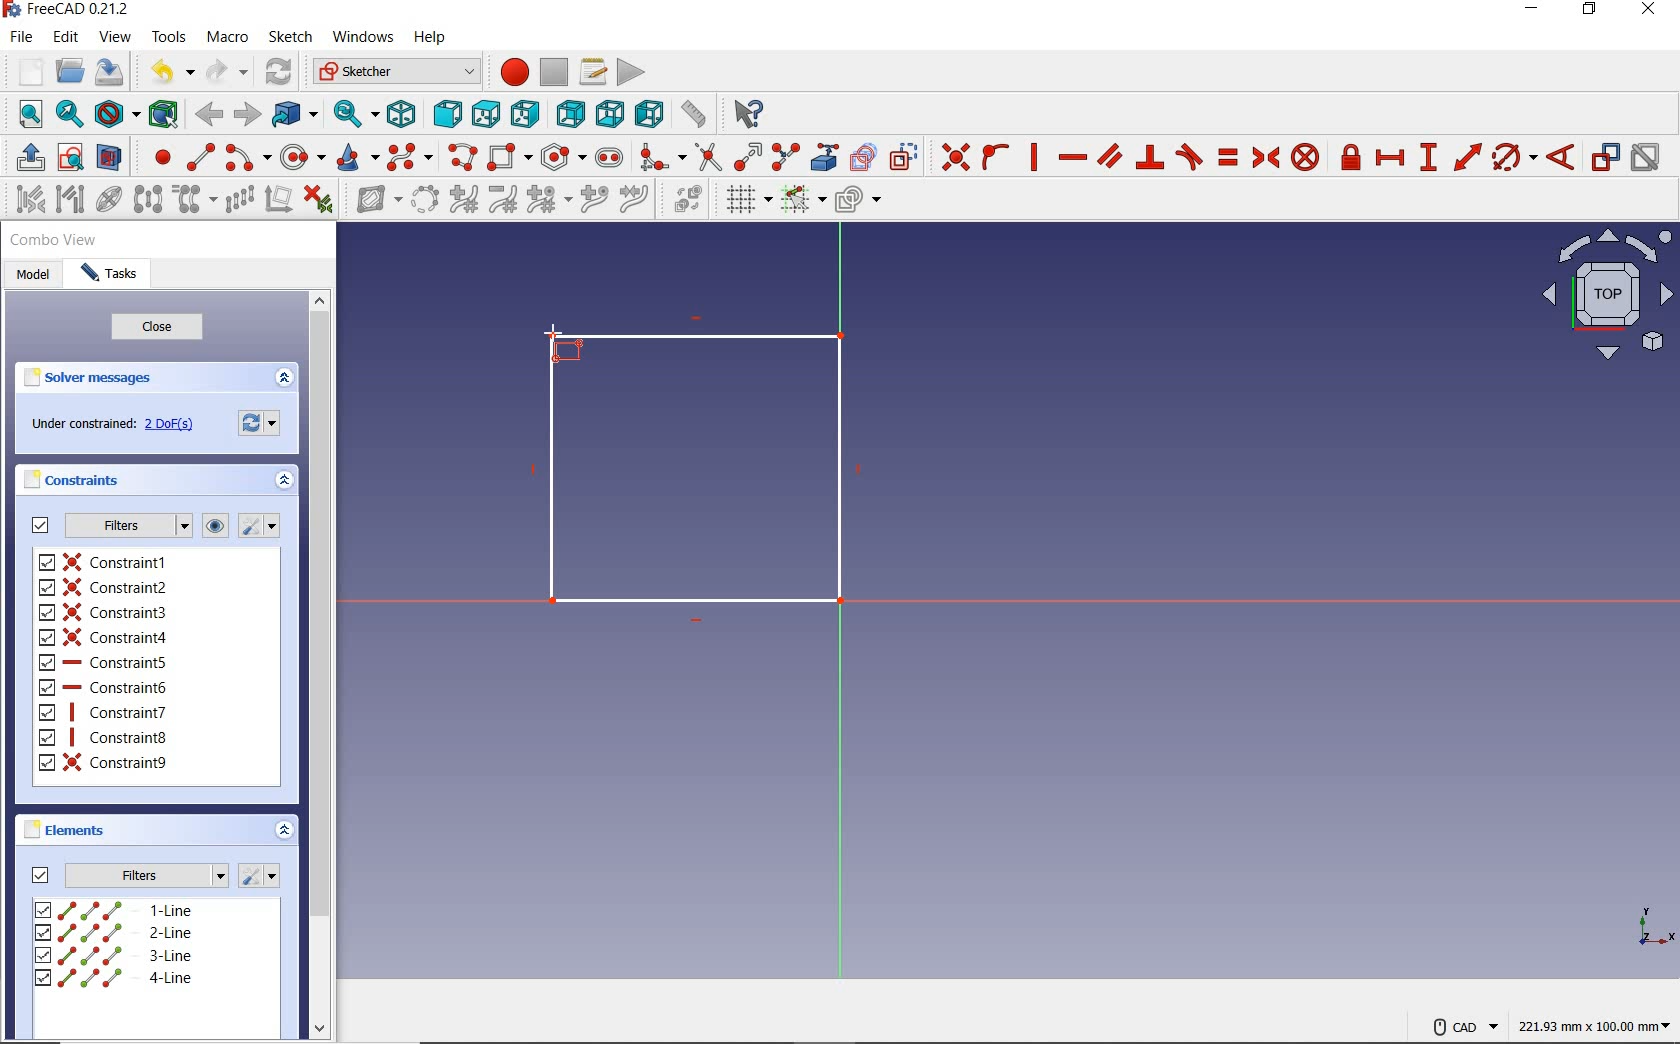  I want to click on back, so click(212, 114).